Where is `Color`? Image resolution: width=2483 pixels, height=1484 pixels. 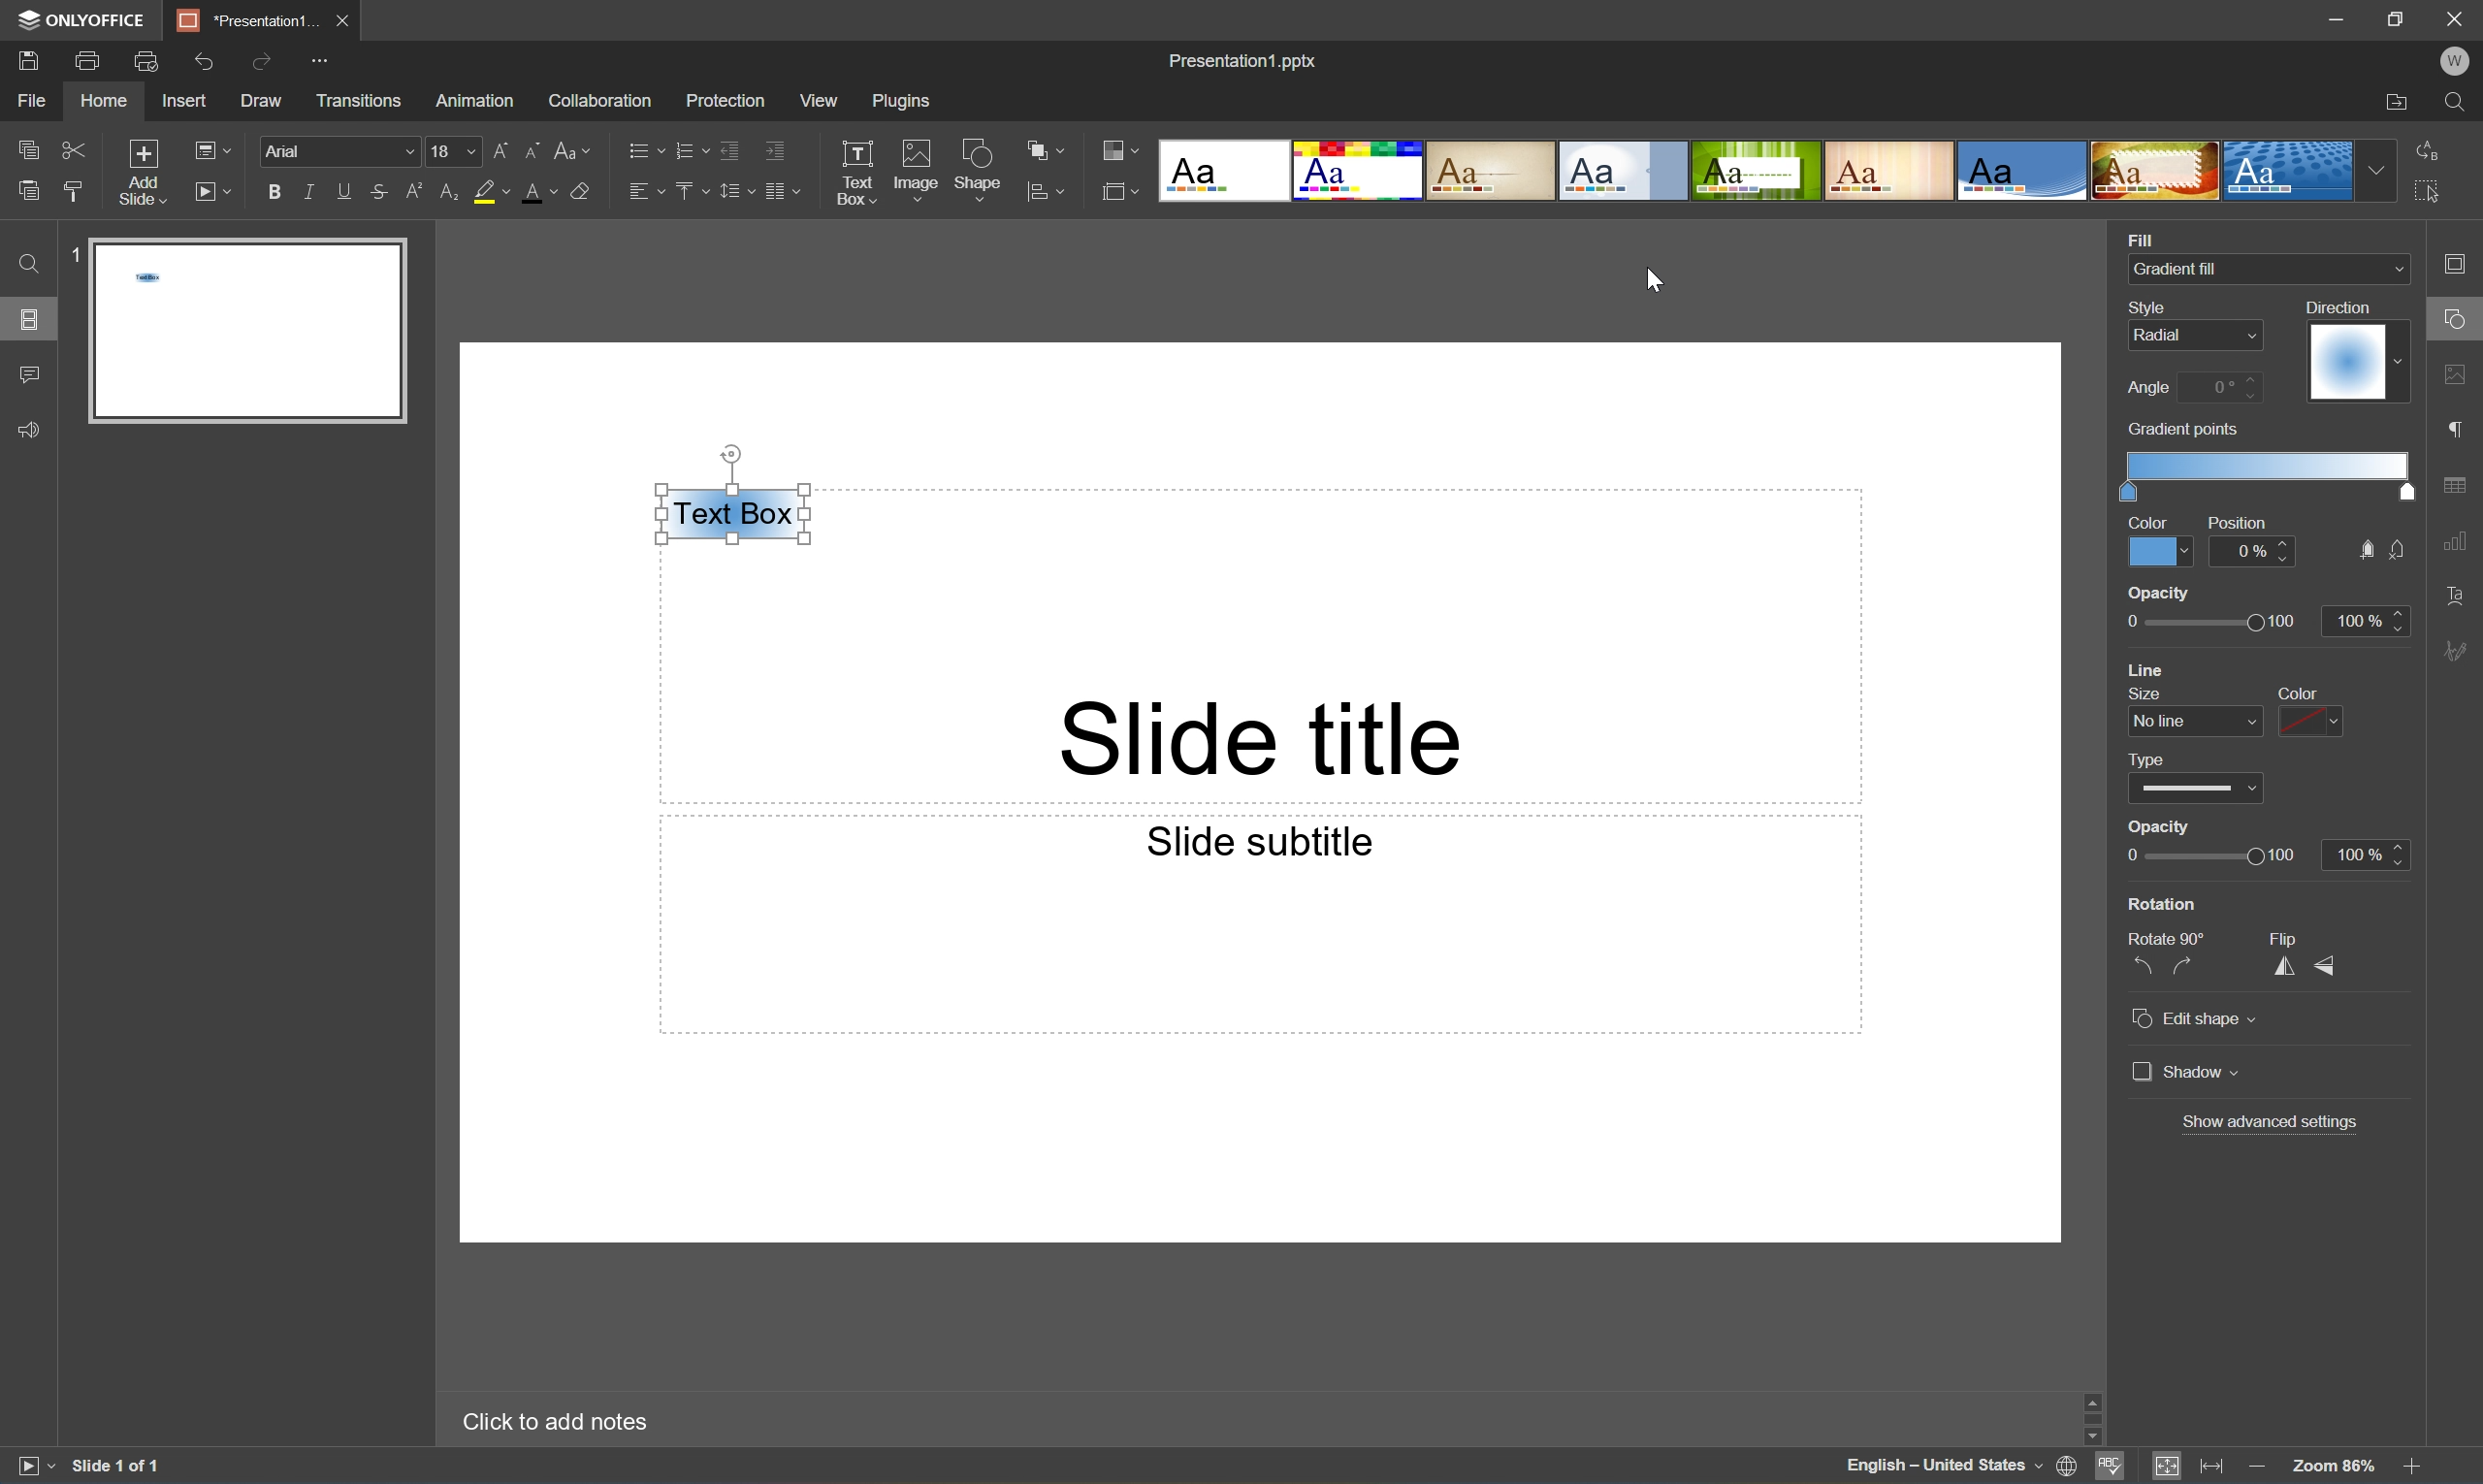
Color is located at coordinates (2154, 551).